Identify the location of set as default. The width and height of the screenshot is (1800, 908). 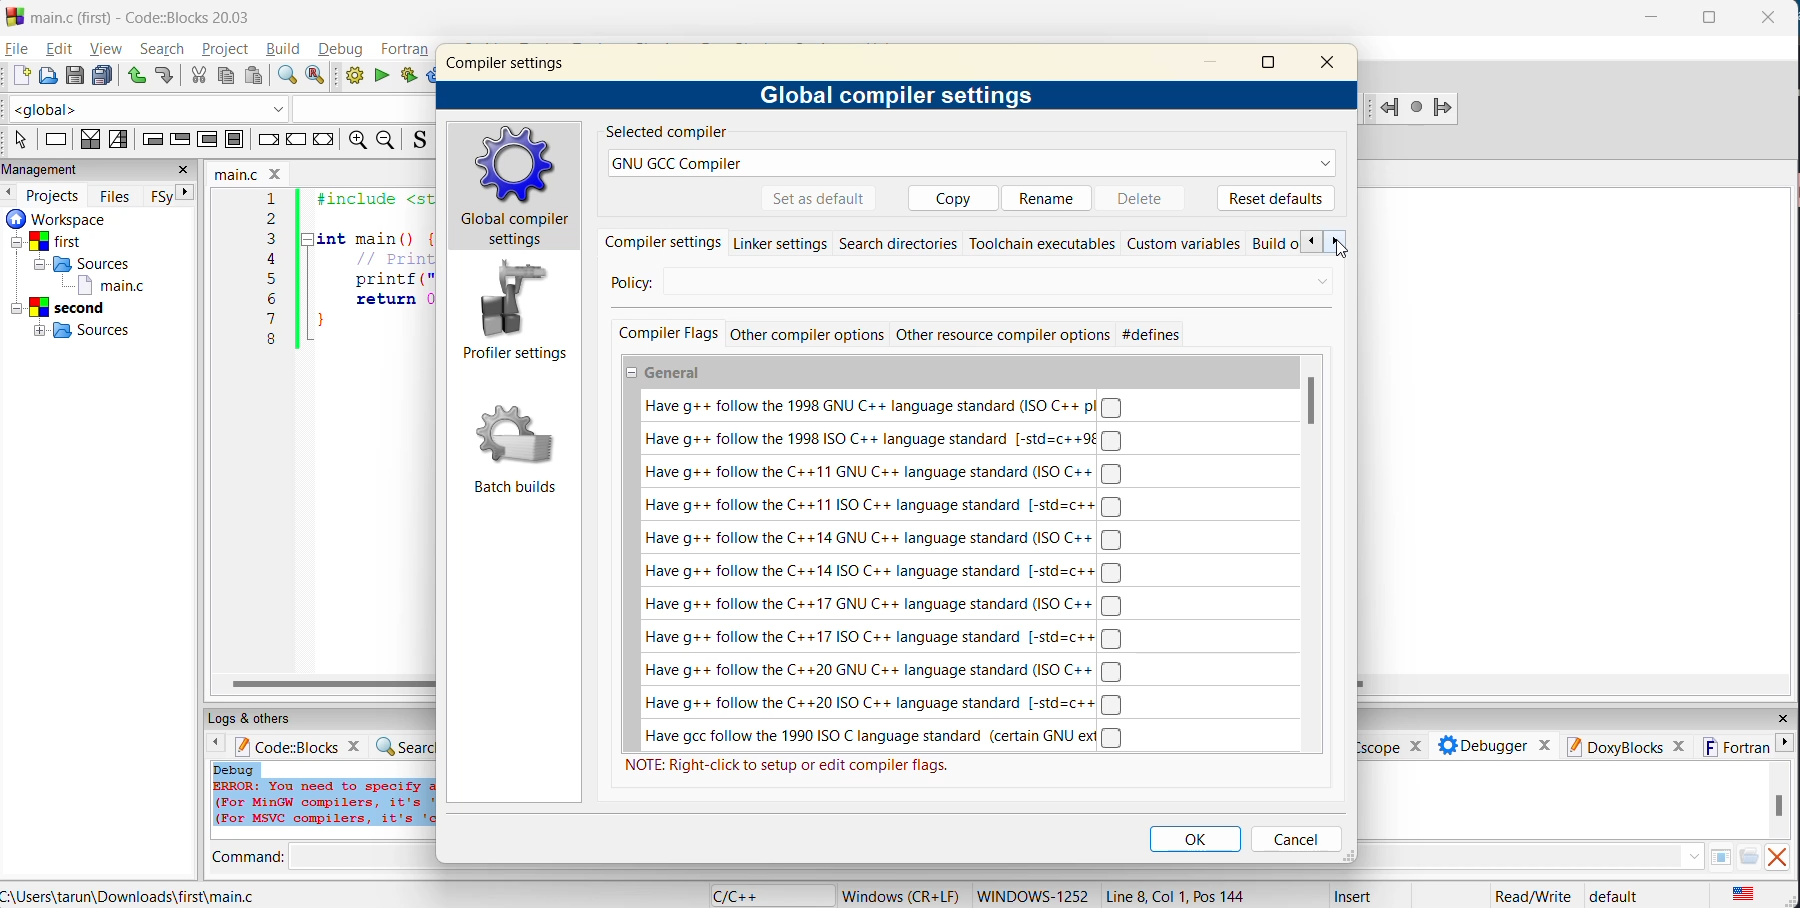
(820, 199).